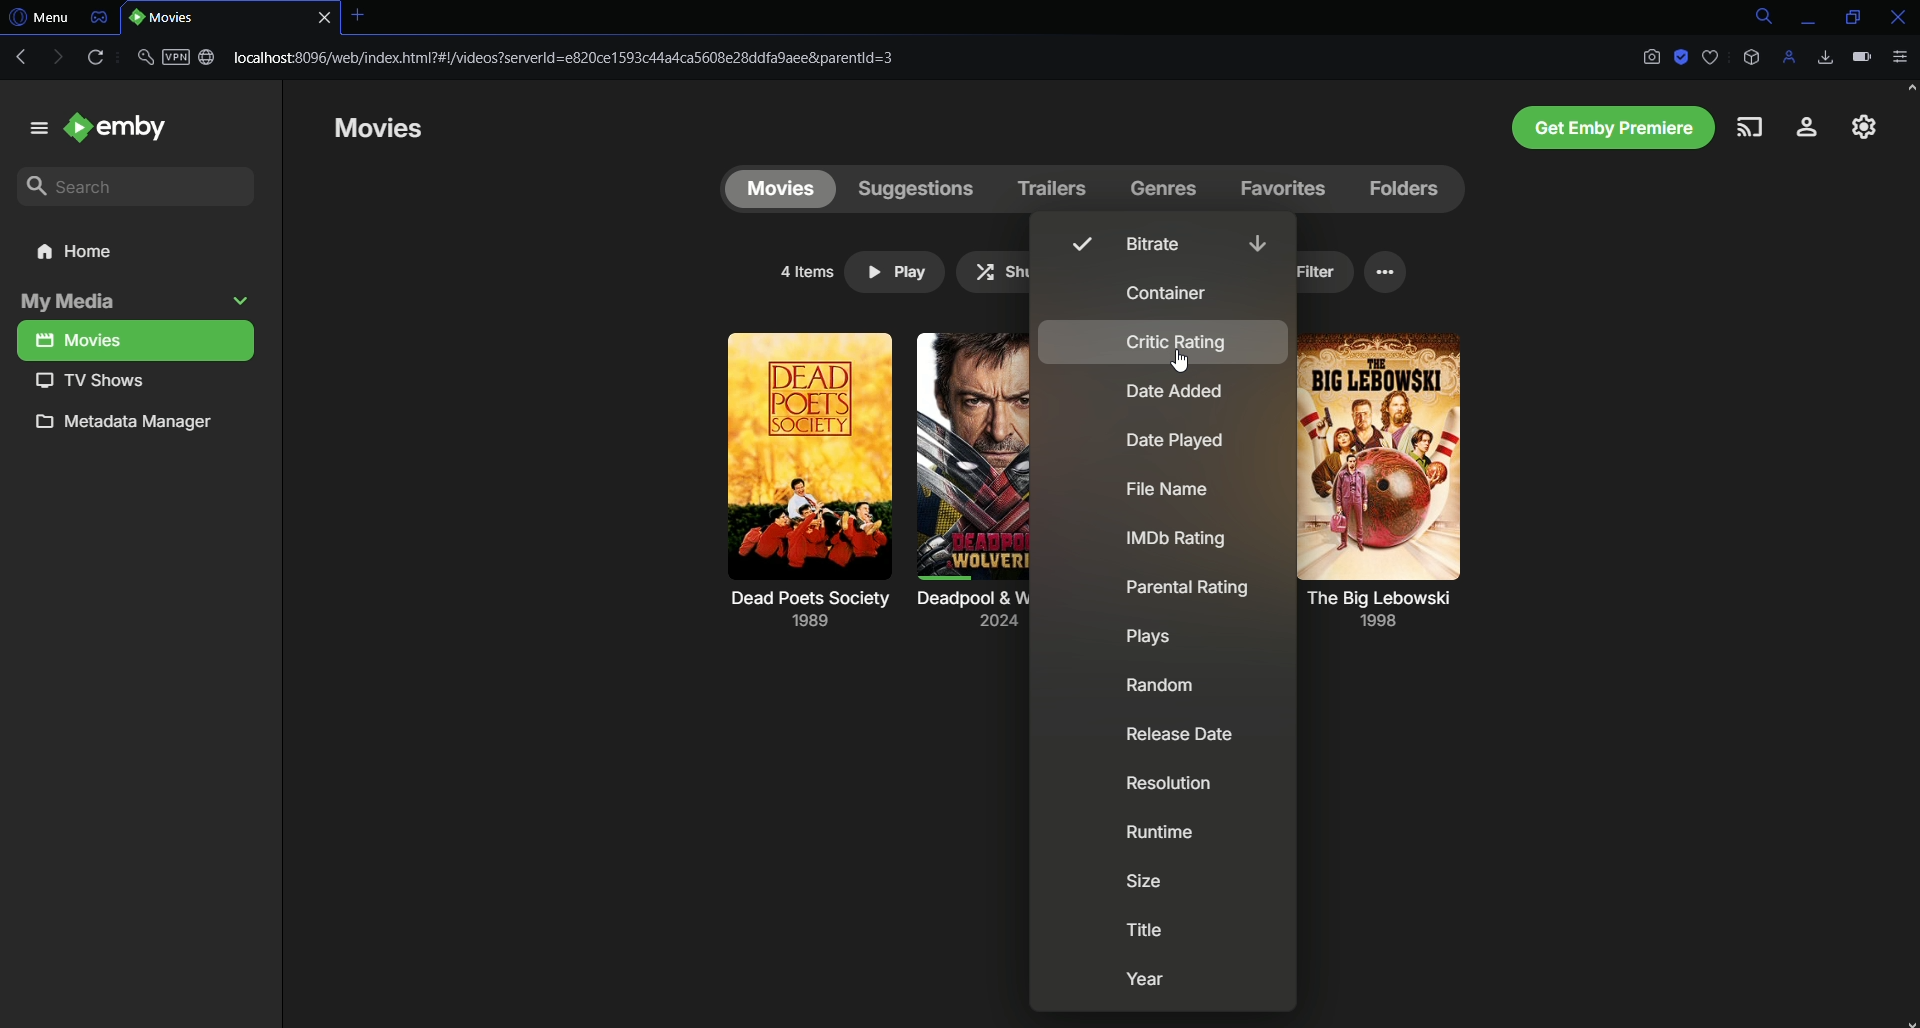 The image size is (1920, 1028). I want to click on Trailers, so click(1050, 187).